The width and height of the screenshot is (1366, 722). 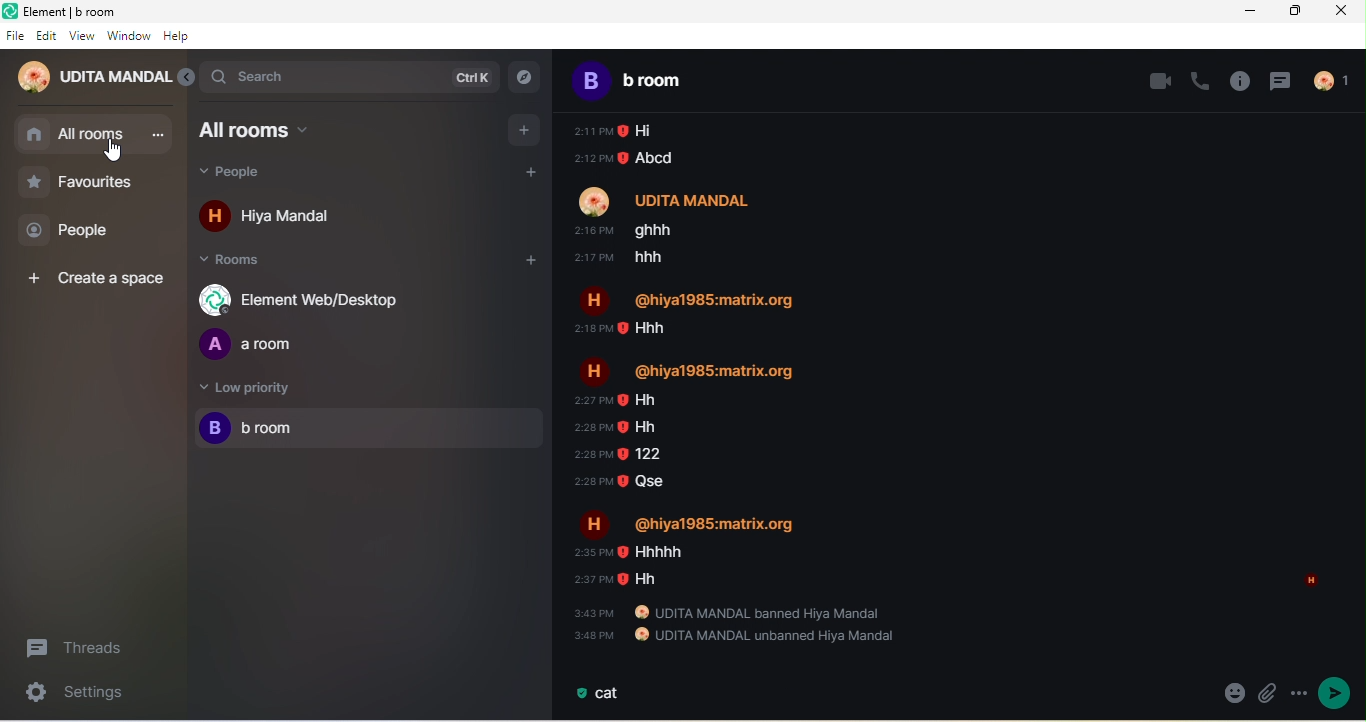 What do you see at coordinates (89, 80) in the screenshot?
I see `udita mandal` at bounding box center [89, 80].